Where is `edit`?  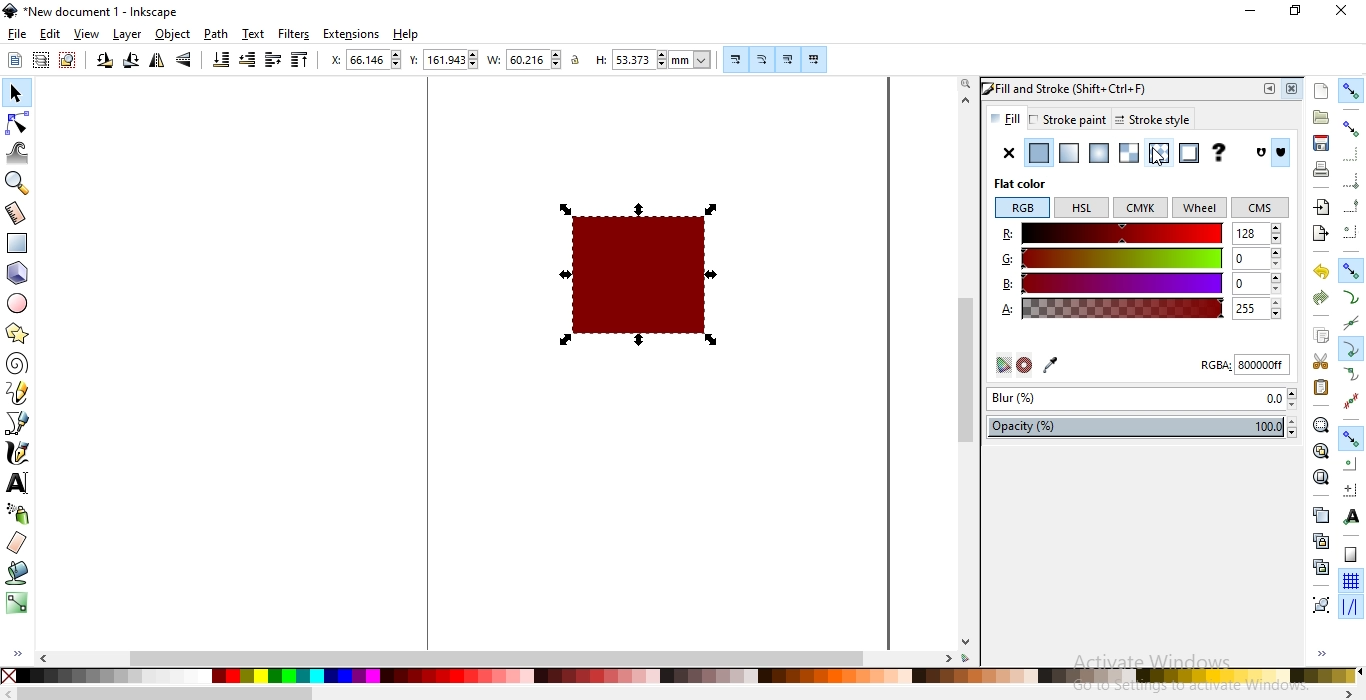
edit is located at coordinates (50, 33).